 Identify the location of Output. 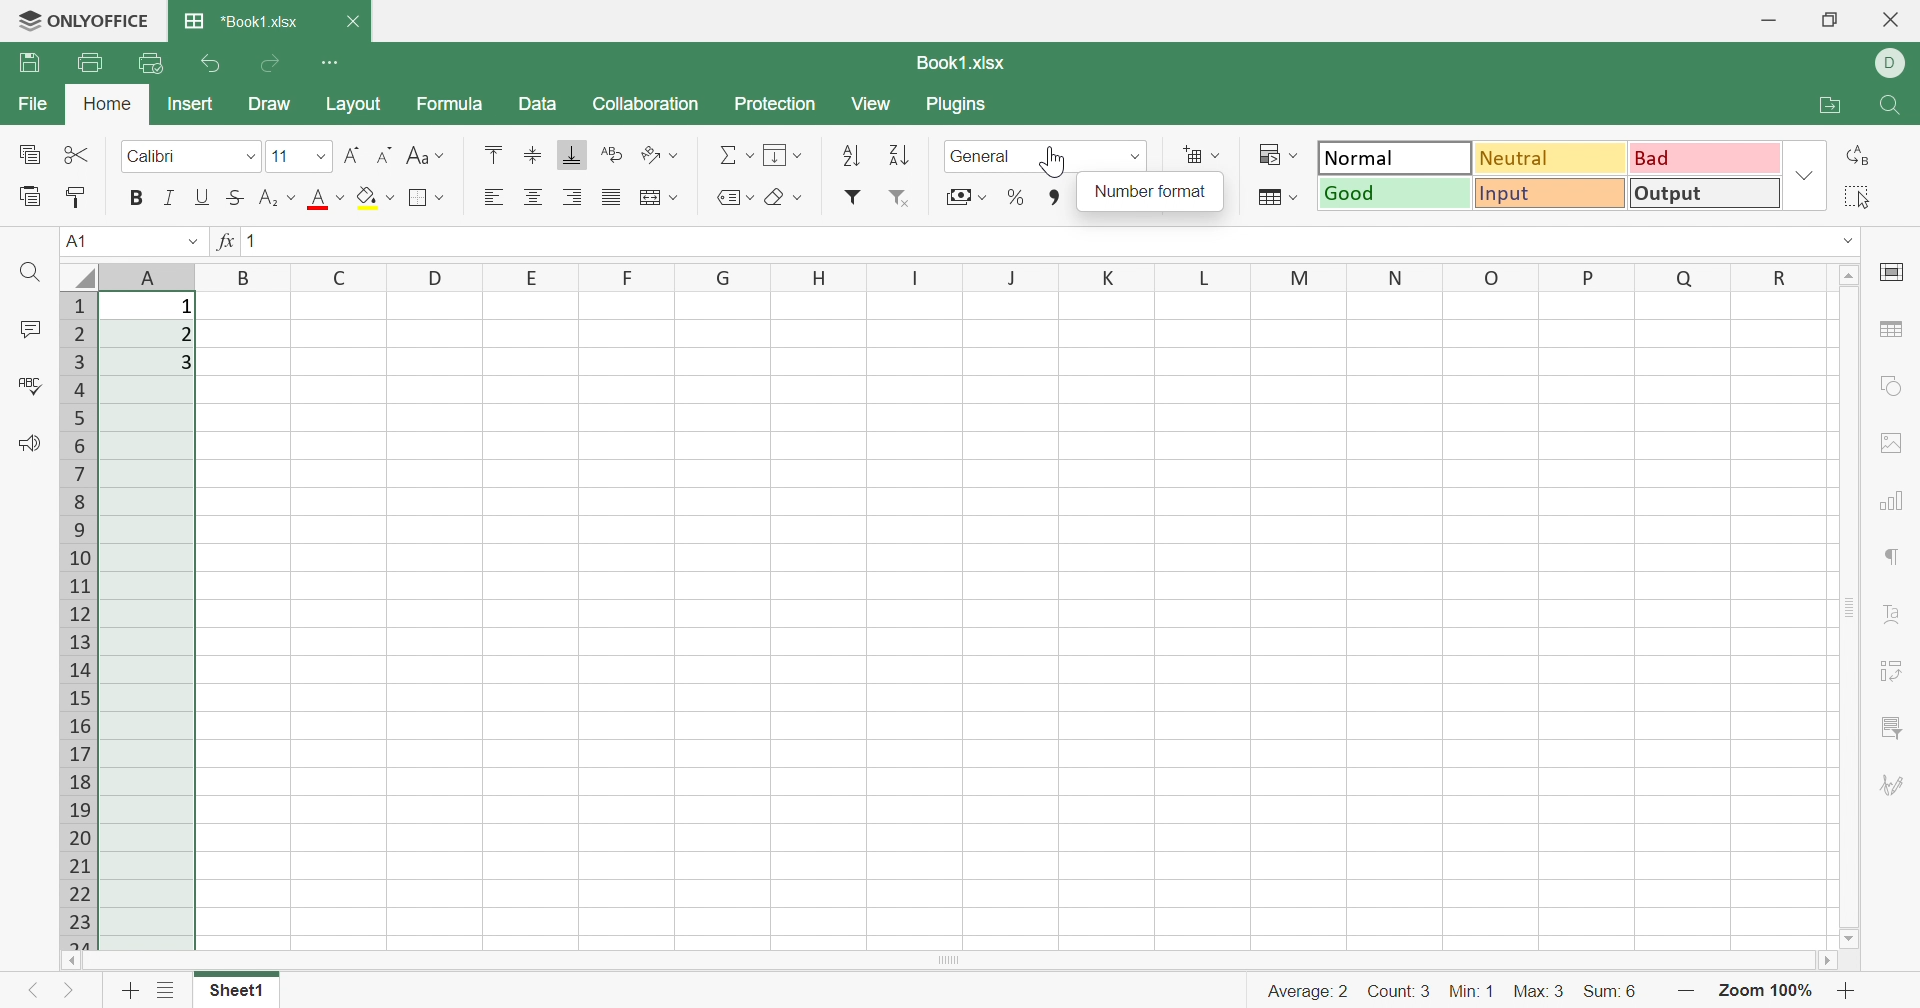
(1705, 192).